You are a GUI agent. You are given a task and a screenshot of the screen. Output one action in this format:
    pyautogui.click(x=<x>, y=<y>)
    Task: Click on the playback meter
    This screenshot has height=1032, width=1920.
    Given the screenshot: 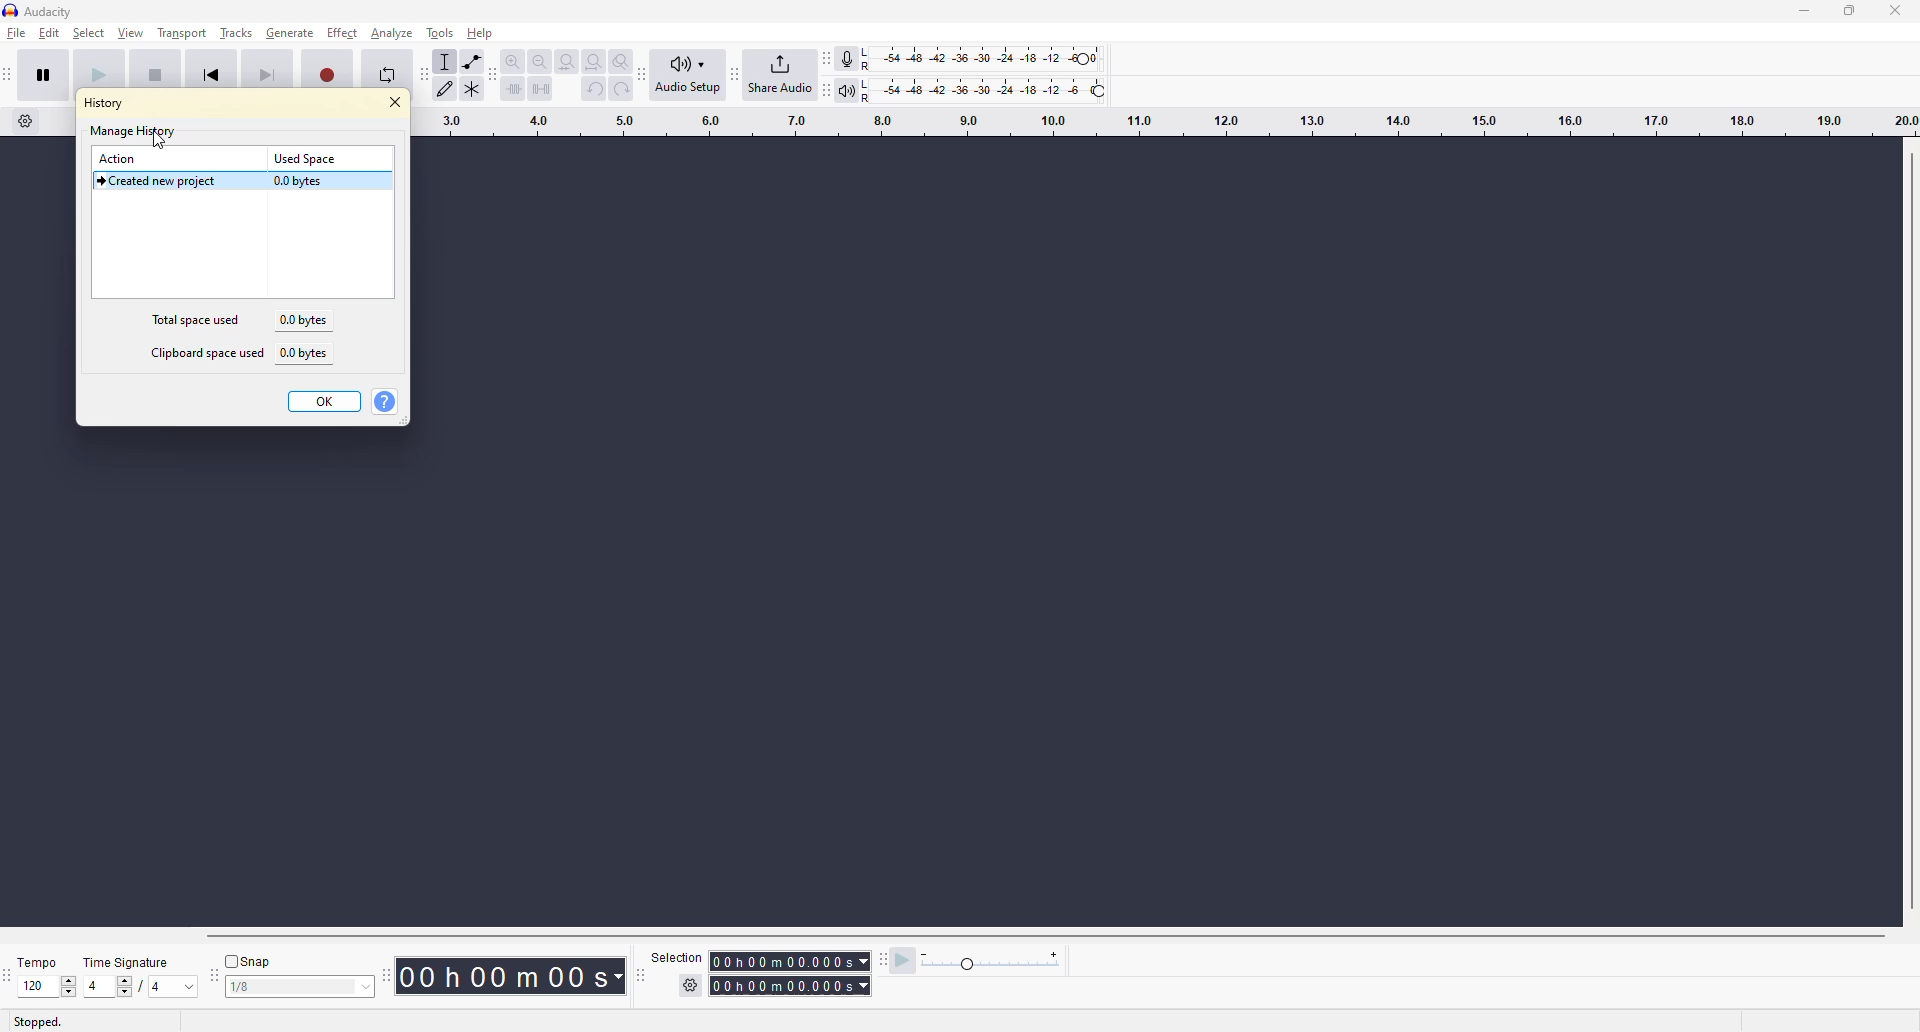 What is the action you would take?
    pyautogui.click(x=852, y=88)
    